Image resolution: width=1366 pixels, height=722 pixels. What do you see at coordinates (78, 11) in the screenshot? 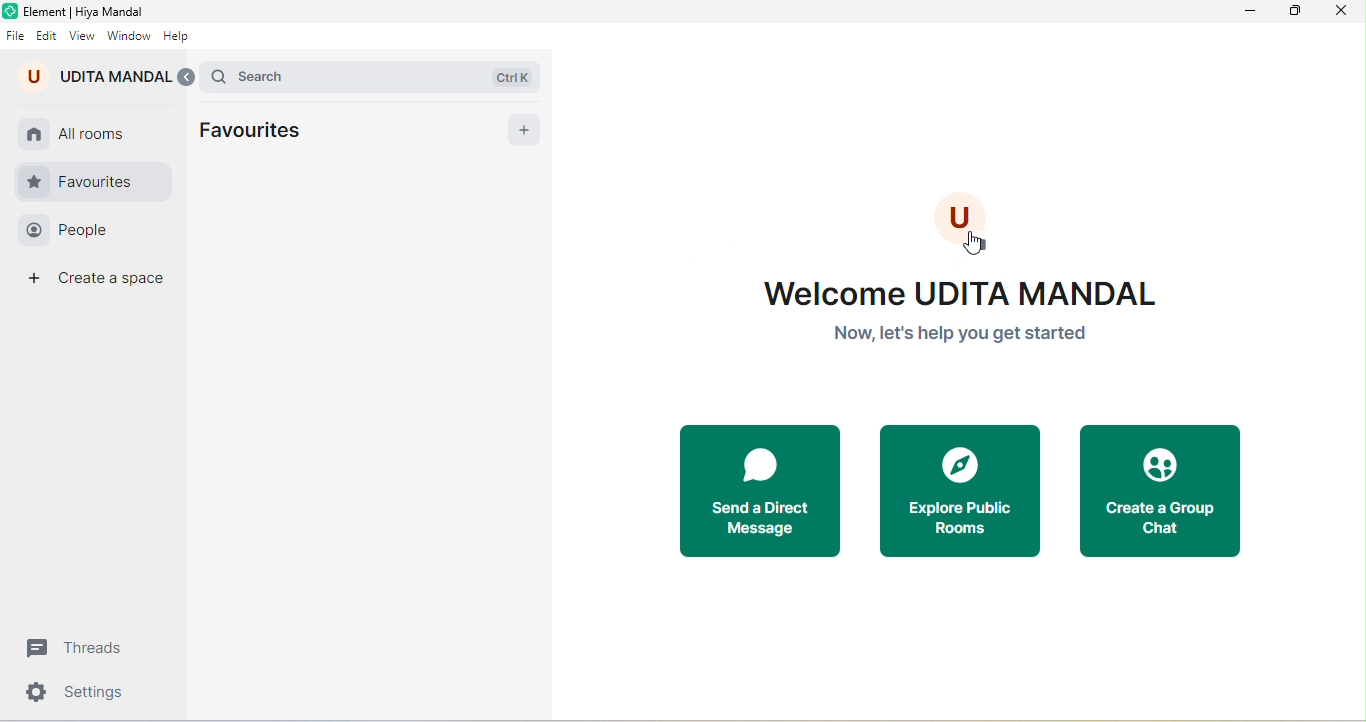
I see `title` at bounding box center [78, 11].